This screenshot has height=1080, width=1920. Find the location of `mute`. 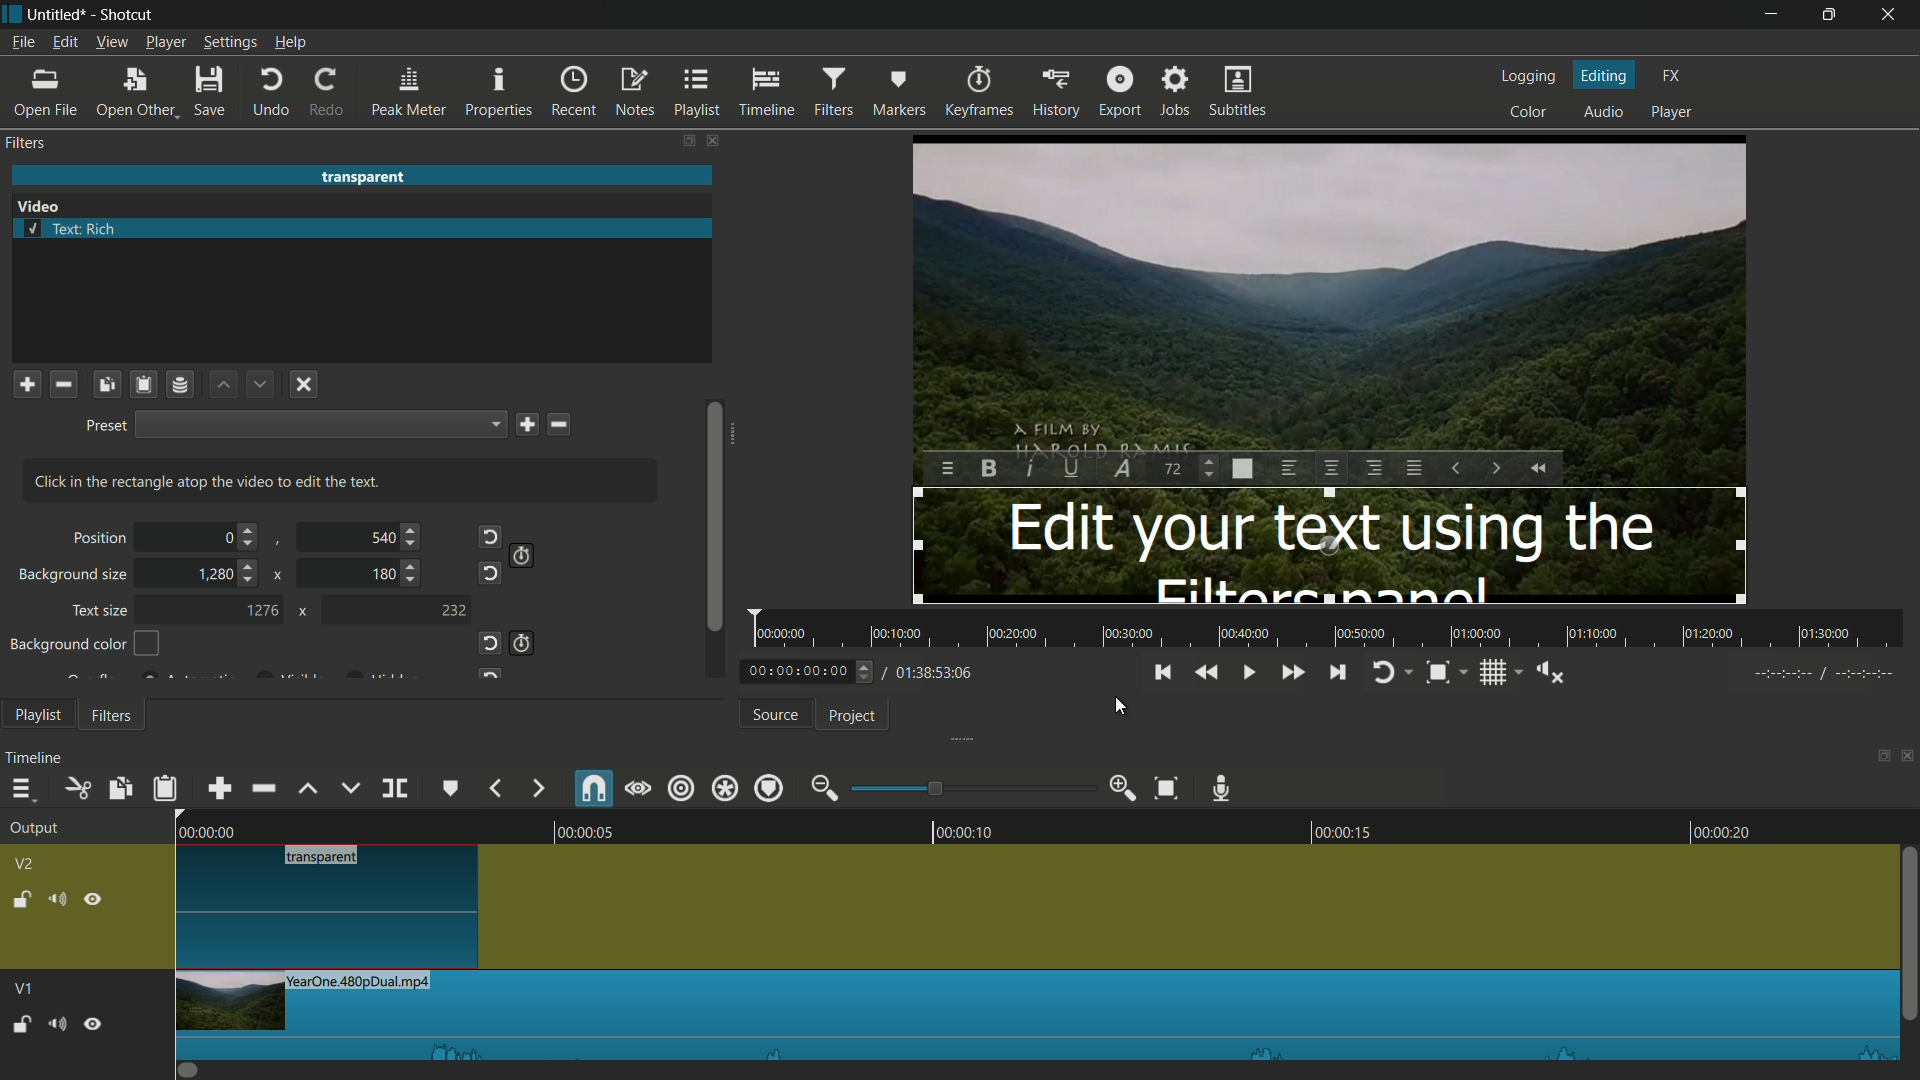

mute is located at coordinates (56, 898).